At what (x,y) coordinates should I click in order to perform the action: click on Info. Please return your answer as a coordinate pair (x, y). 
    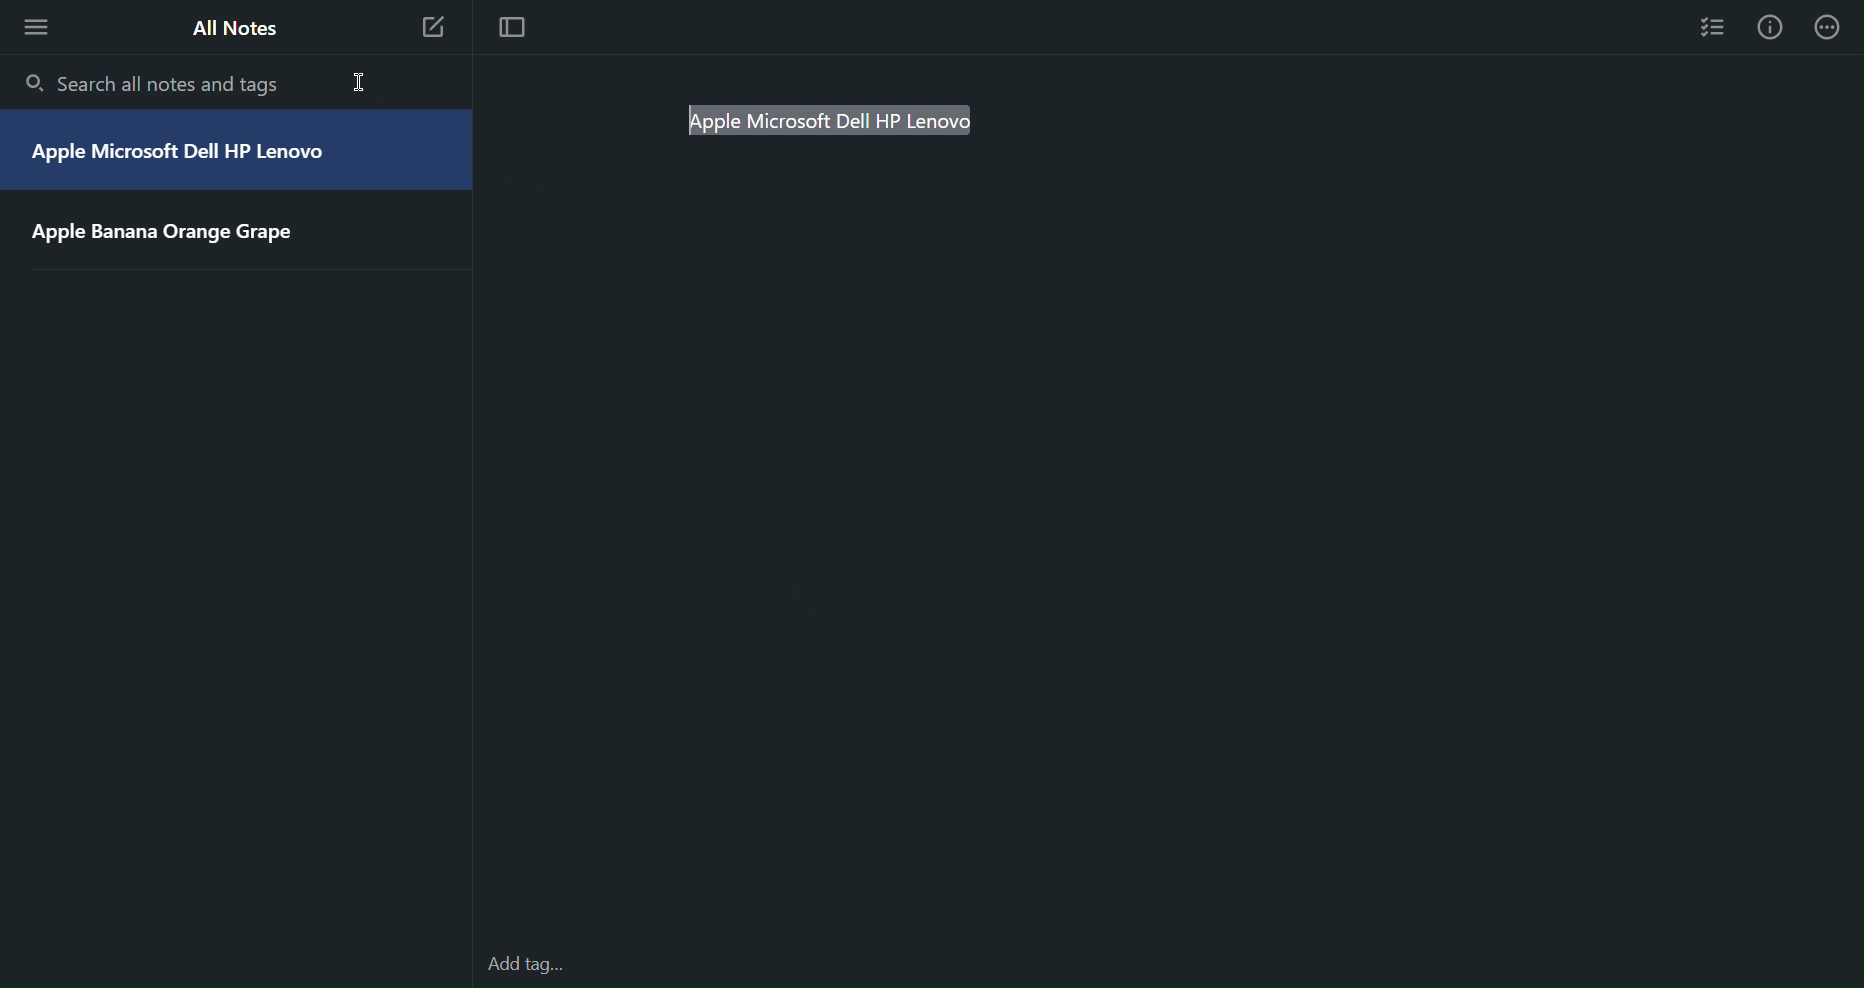
    Looking at the image, I should click on (1777, 28).